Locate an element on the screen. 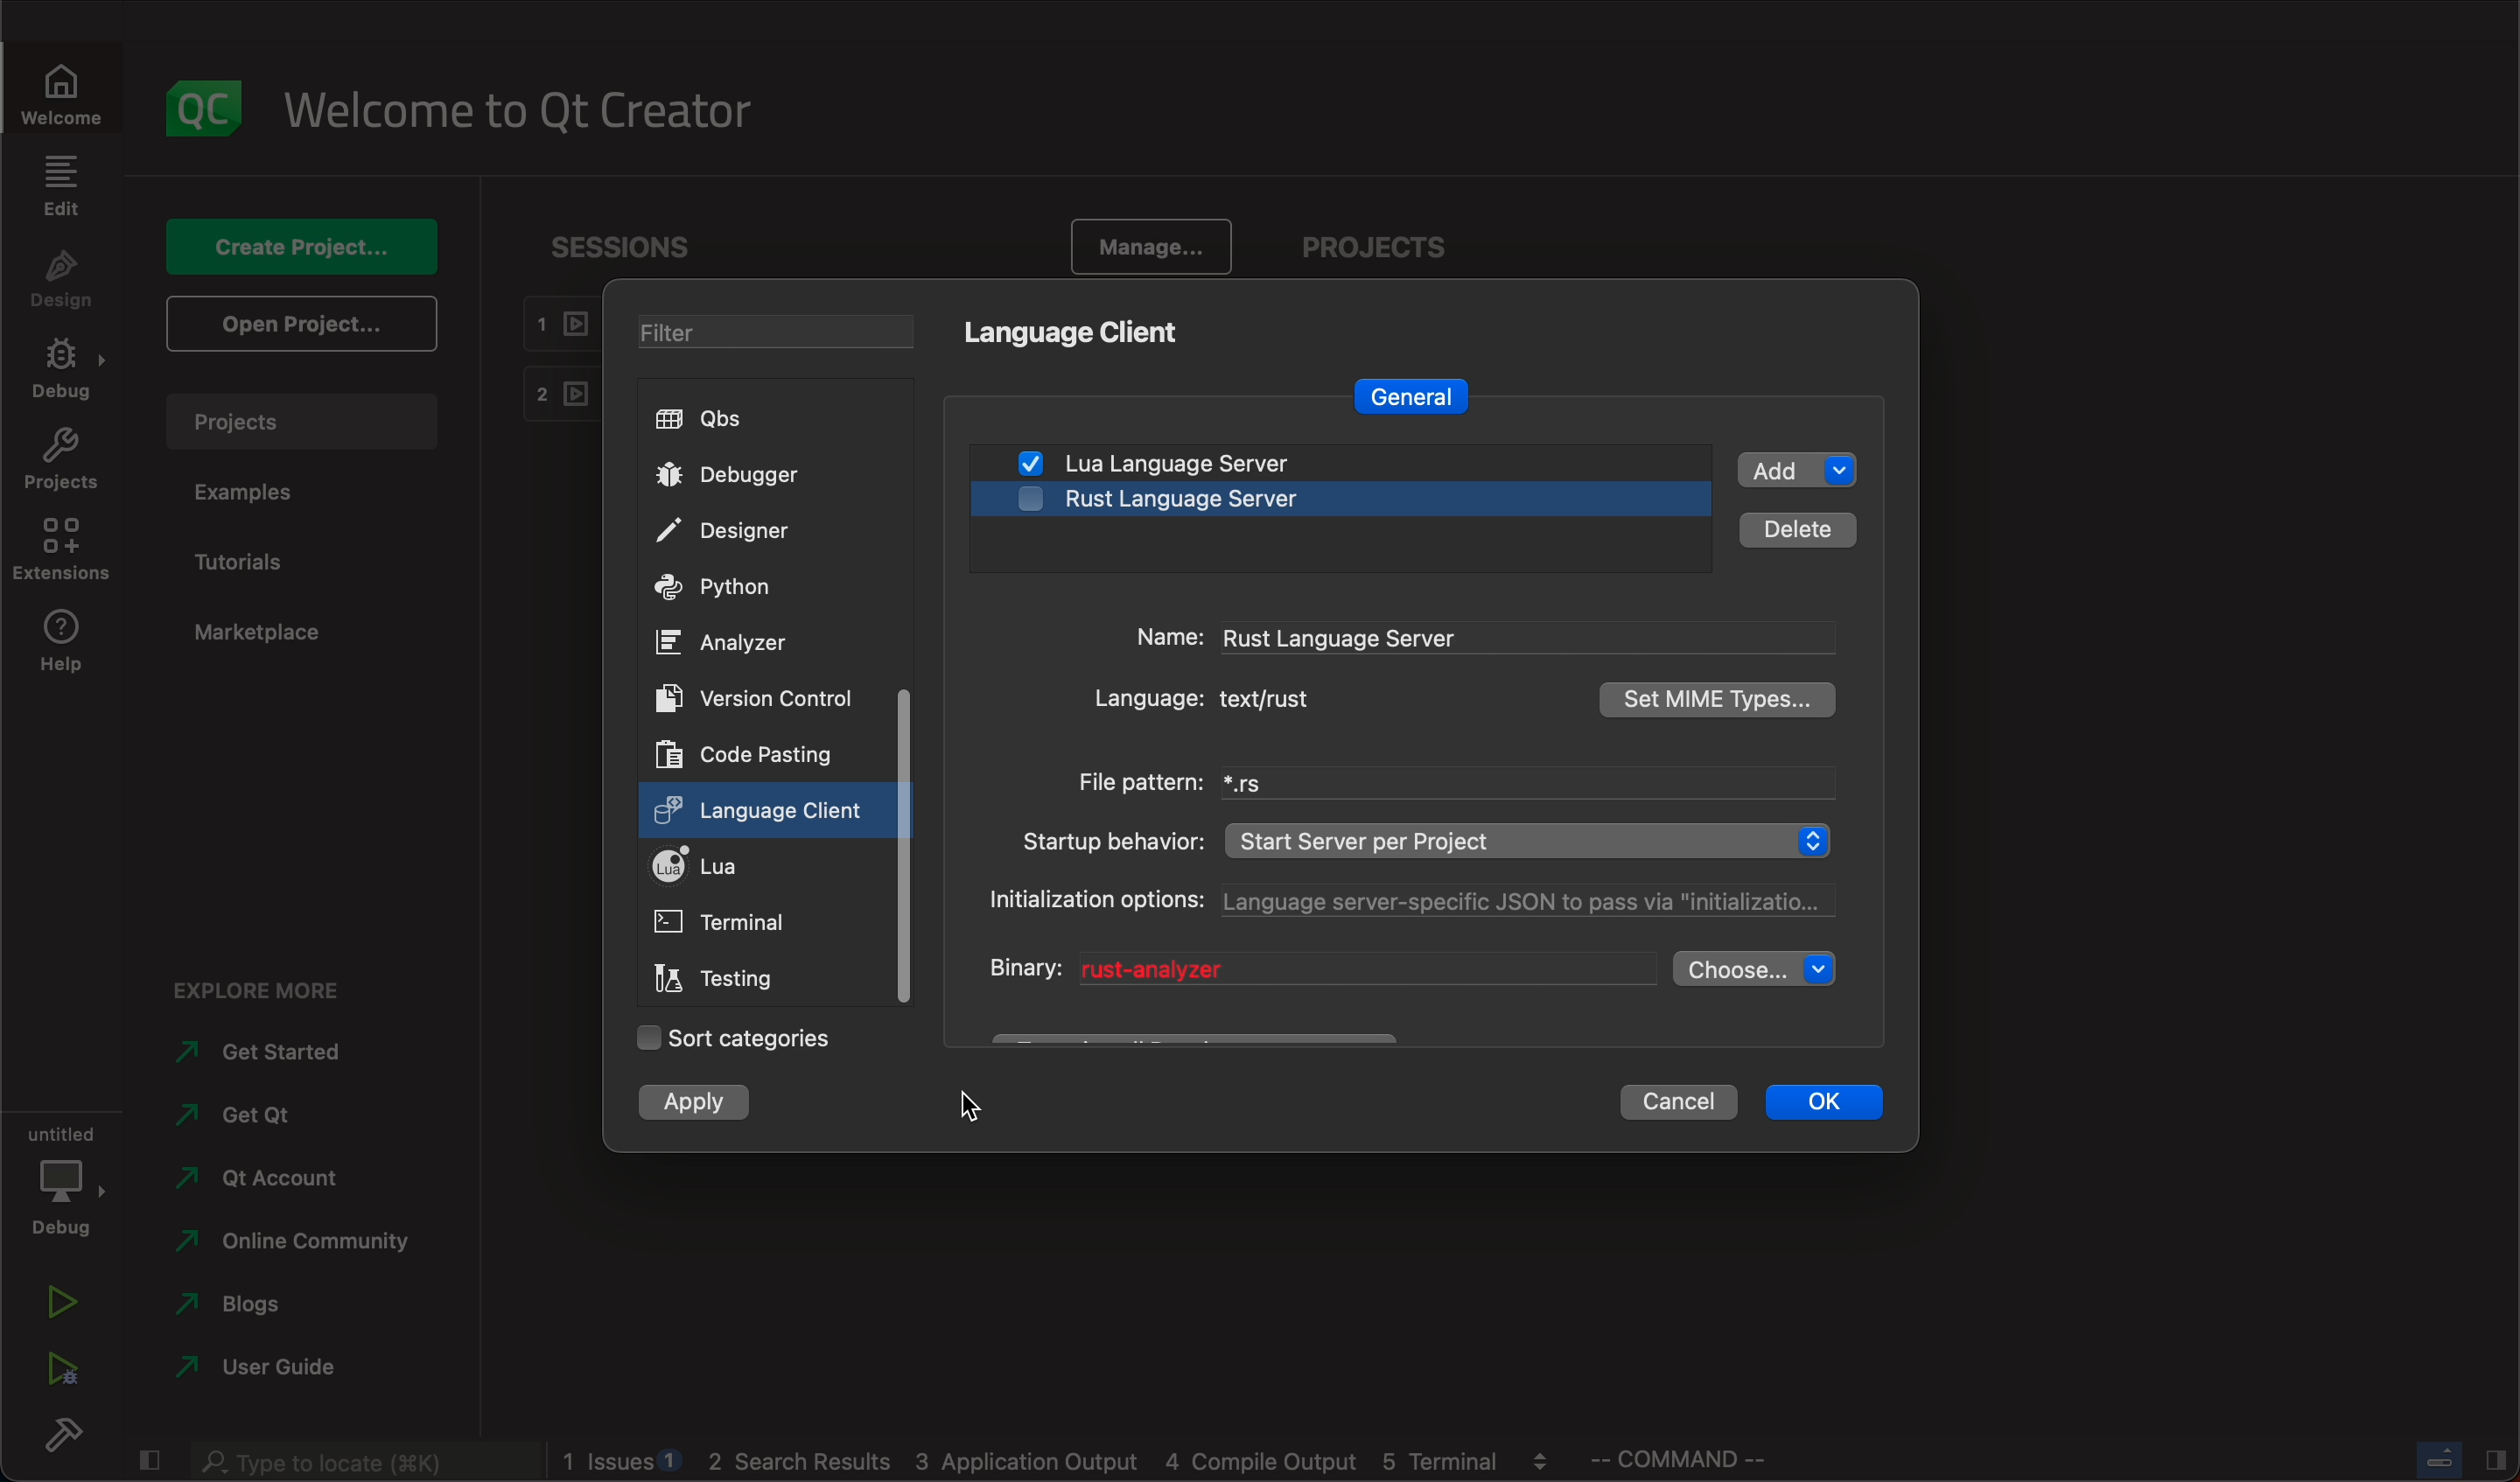  create is located at coordinates (295, 250).